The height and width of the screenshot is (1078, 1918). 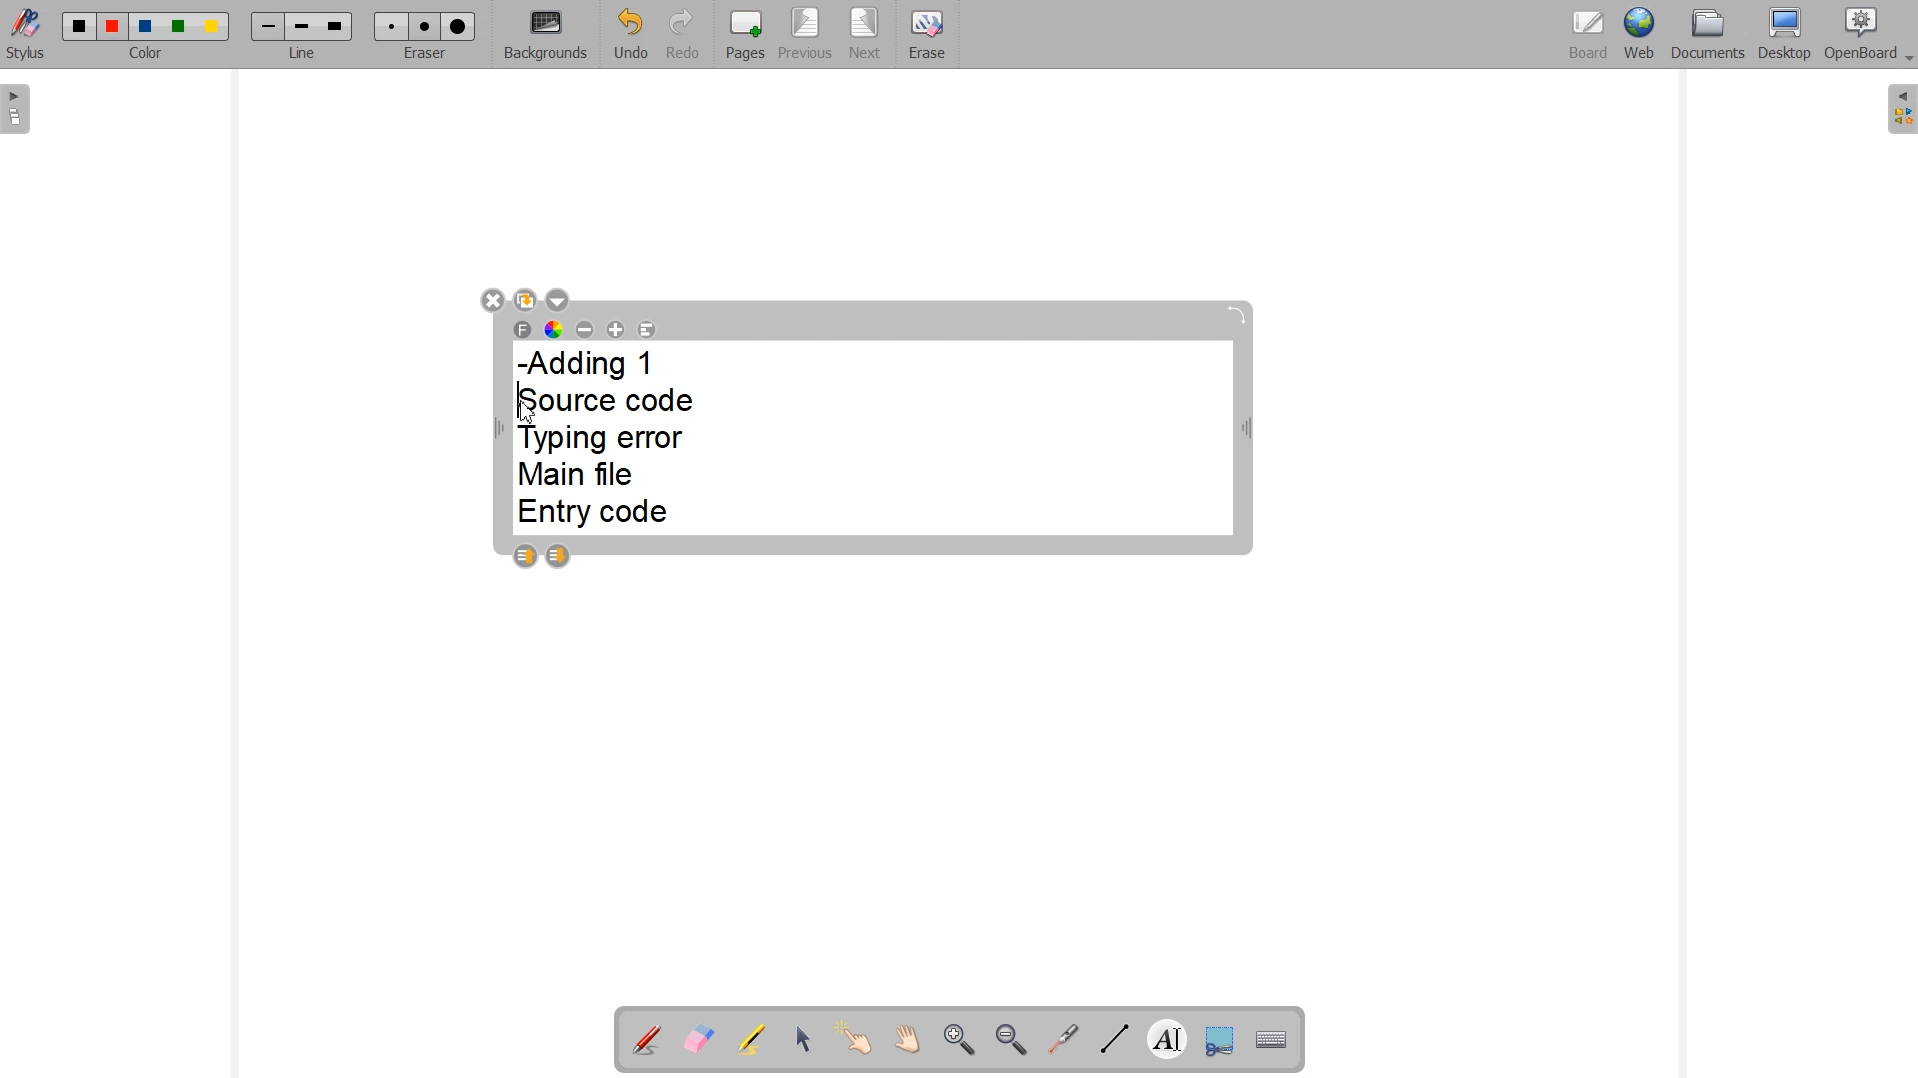 What do you see at coordinates (956, 1039) in the screenshot?
I see `Zoom in` at bounding box center [956, 1039].